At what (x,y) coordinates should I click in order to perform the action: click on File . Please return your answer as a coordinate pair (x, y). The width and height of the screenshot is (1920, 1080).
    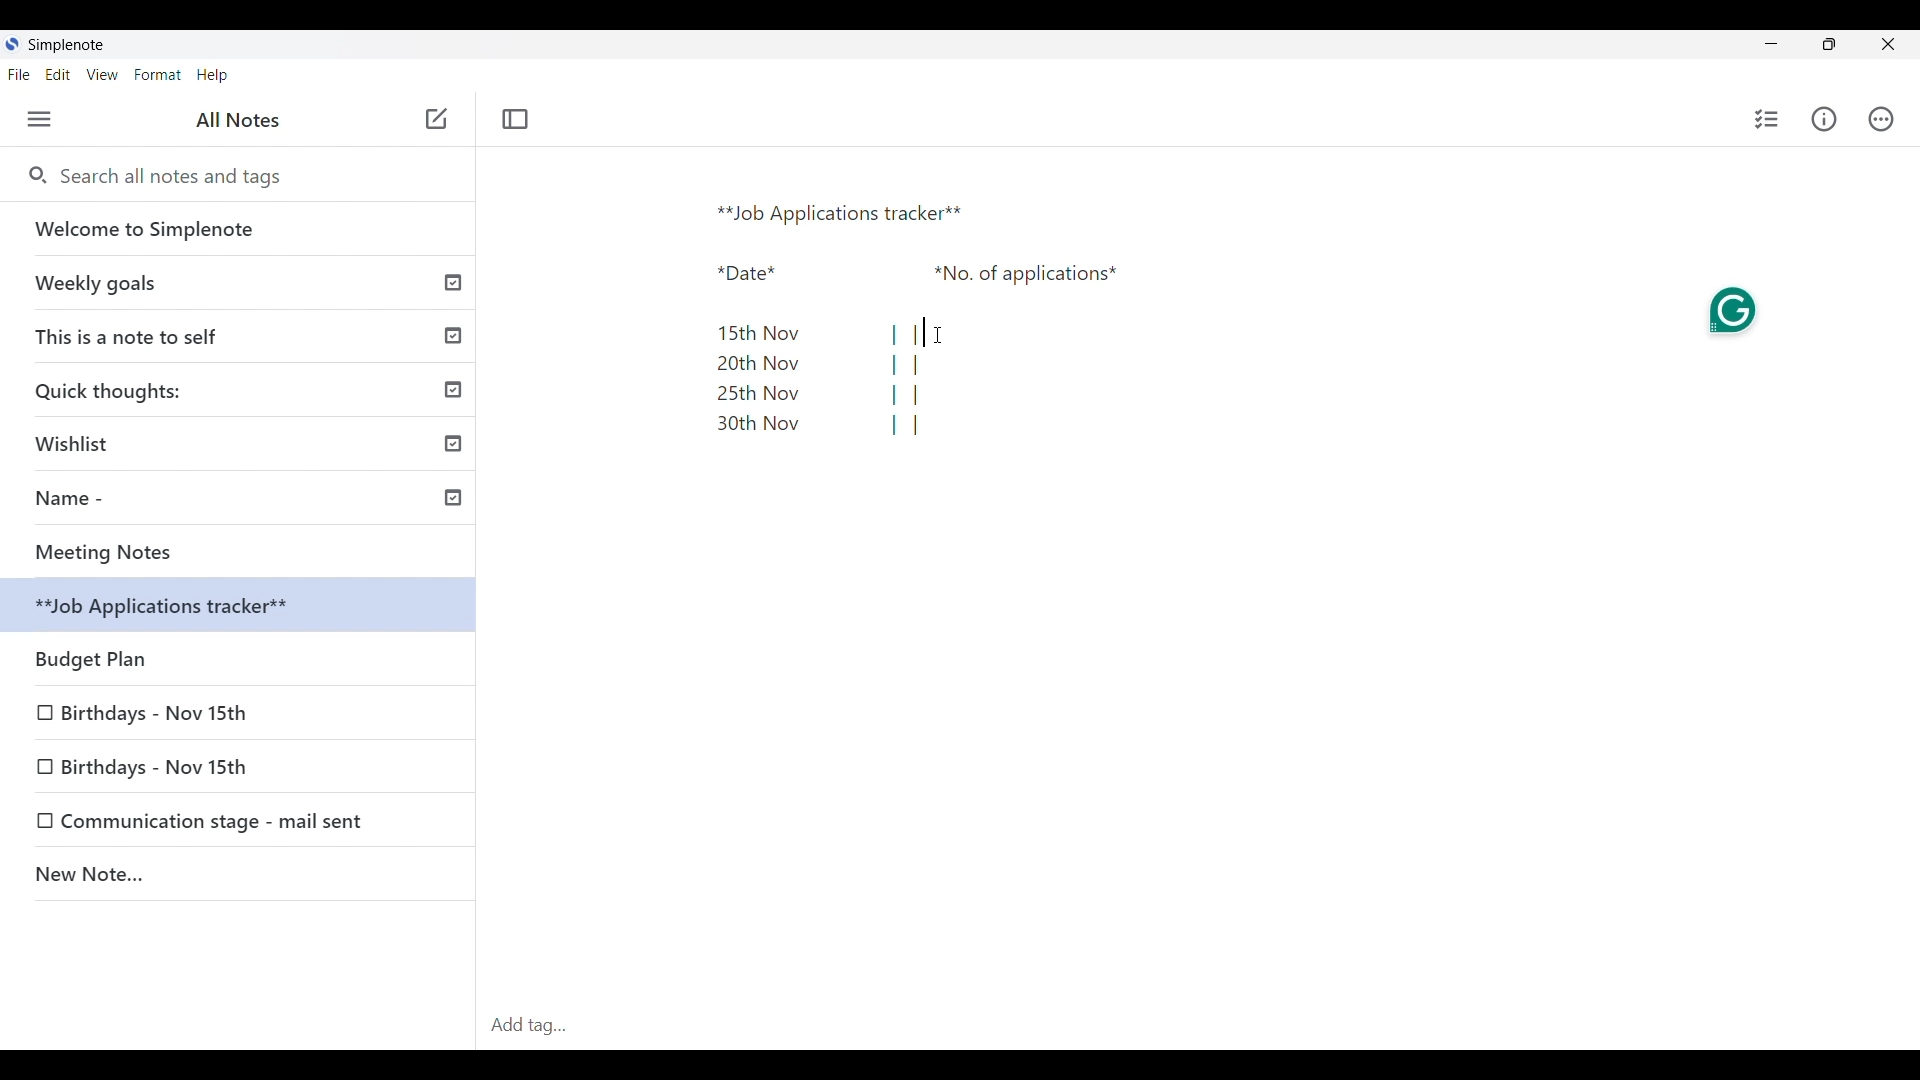
    Looking at the image, I should click on (18, 74).